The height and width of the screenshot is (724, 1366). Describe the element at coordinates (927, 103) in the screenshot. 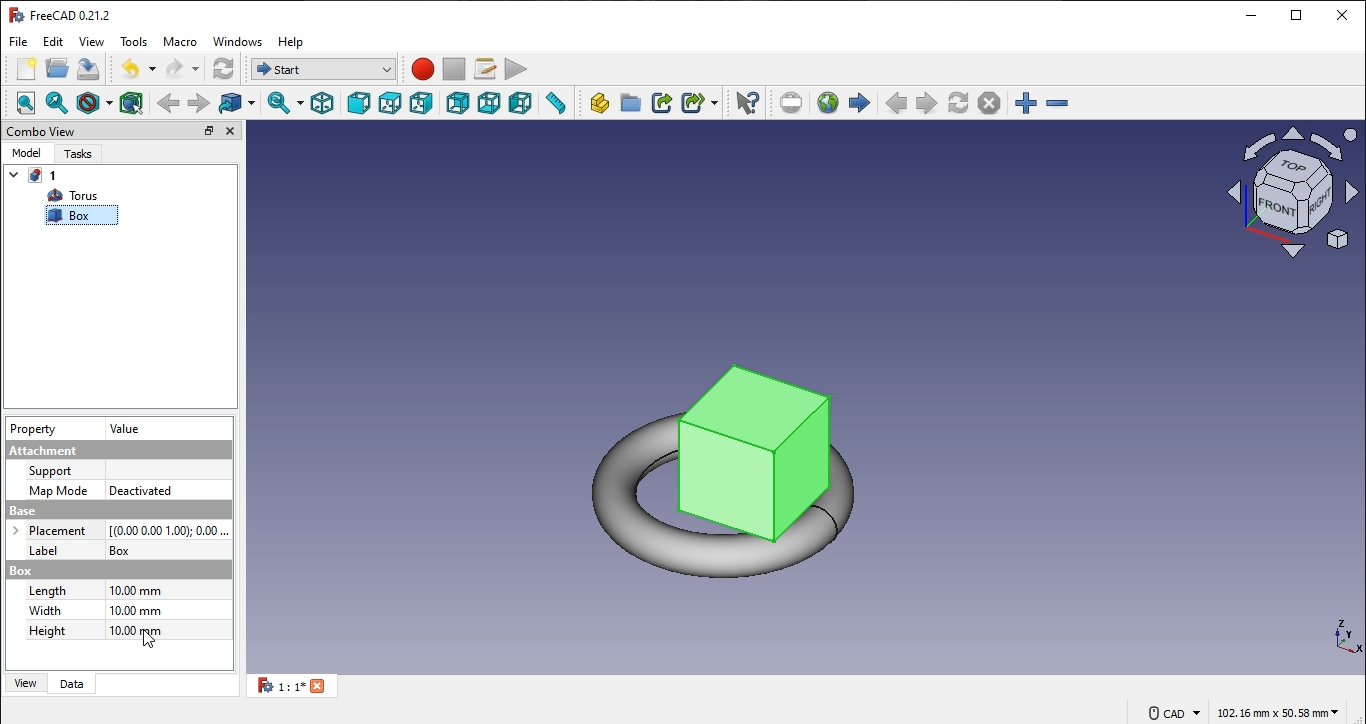

I see `next page` at that location.